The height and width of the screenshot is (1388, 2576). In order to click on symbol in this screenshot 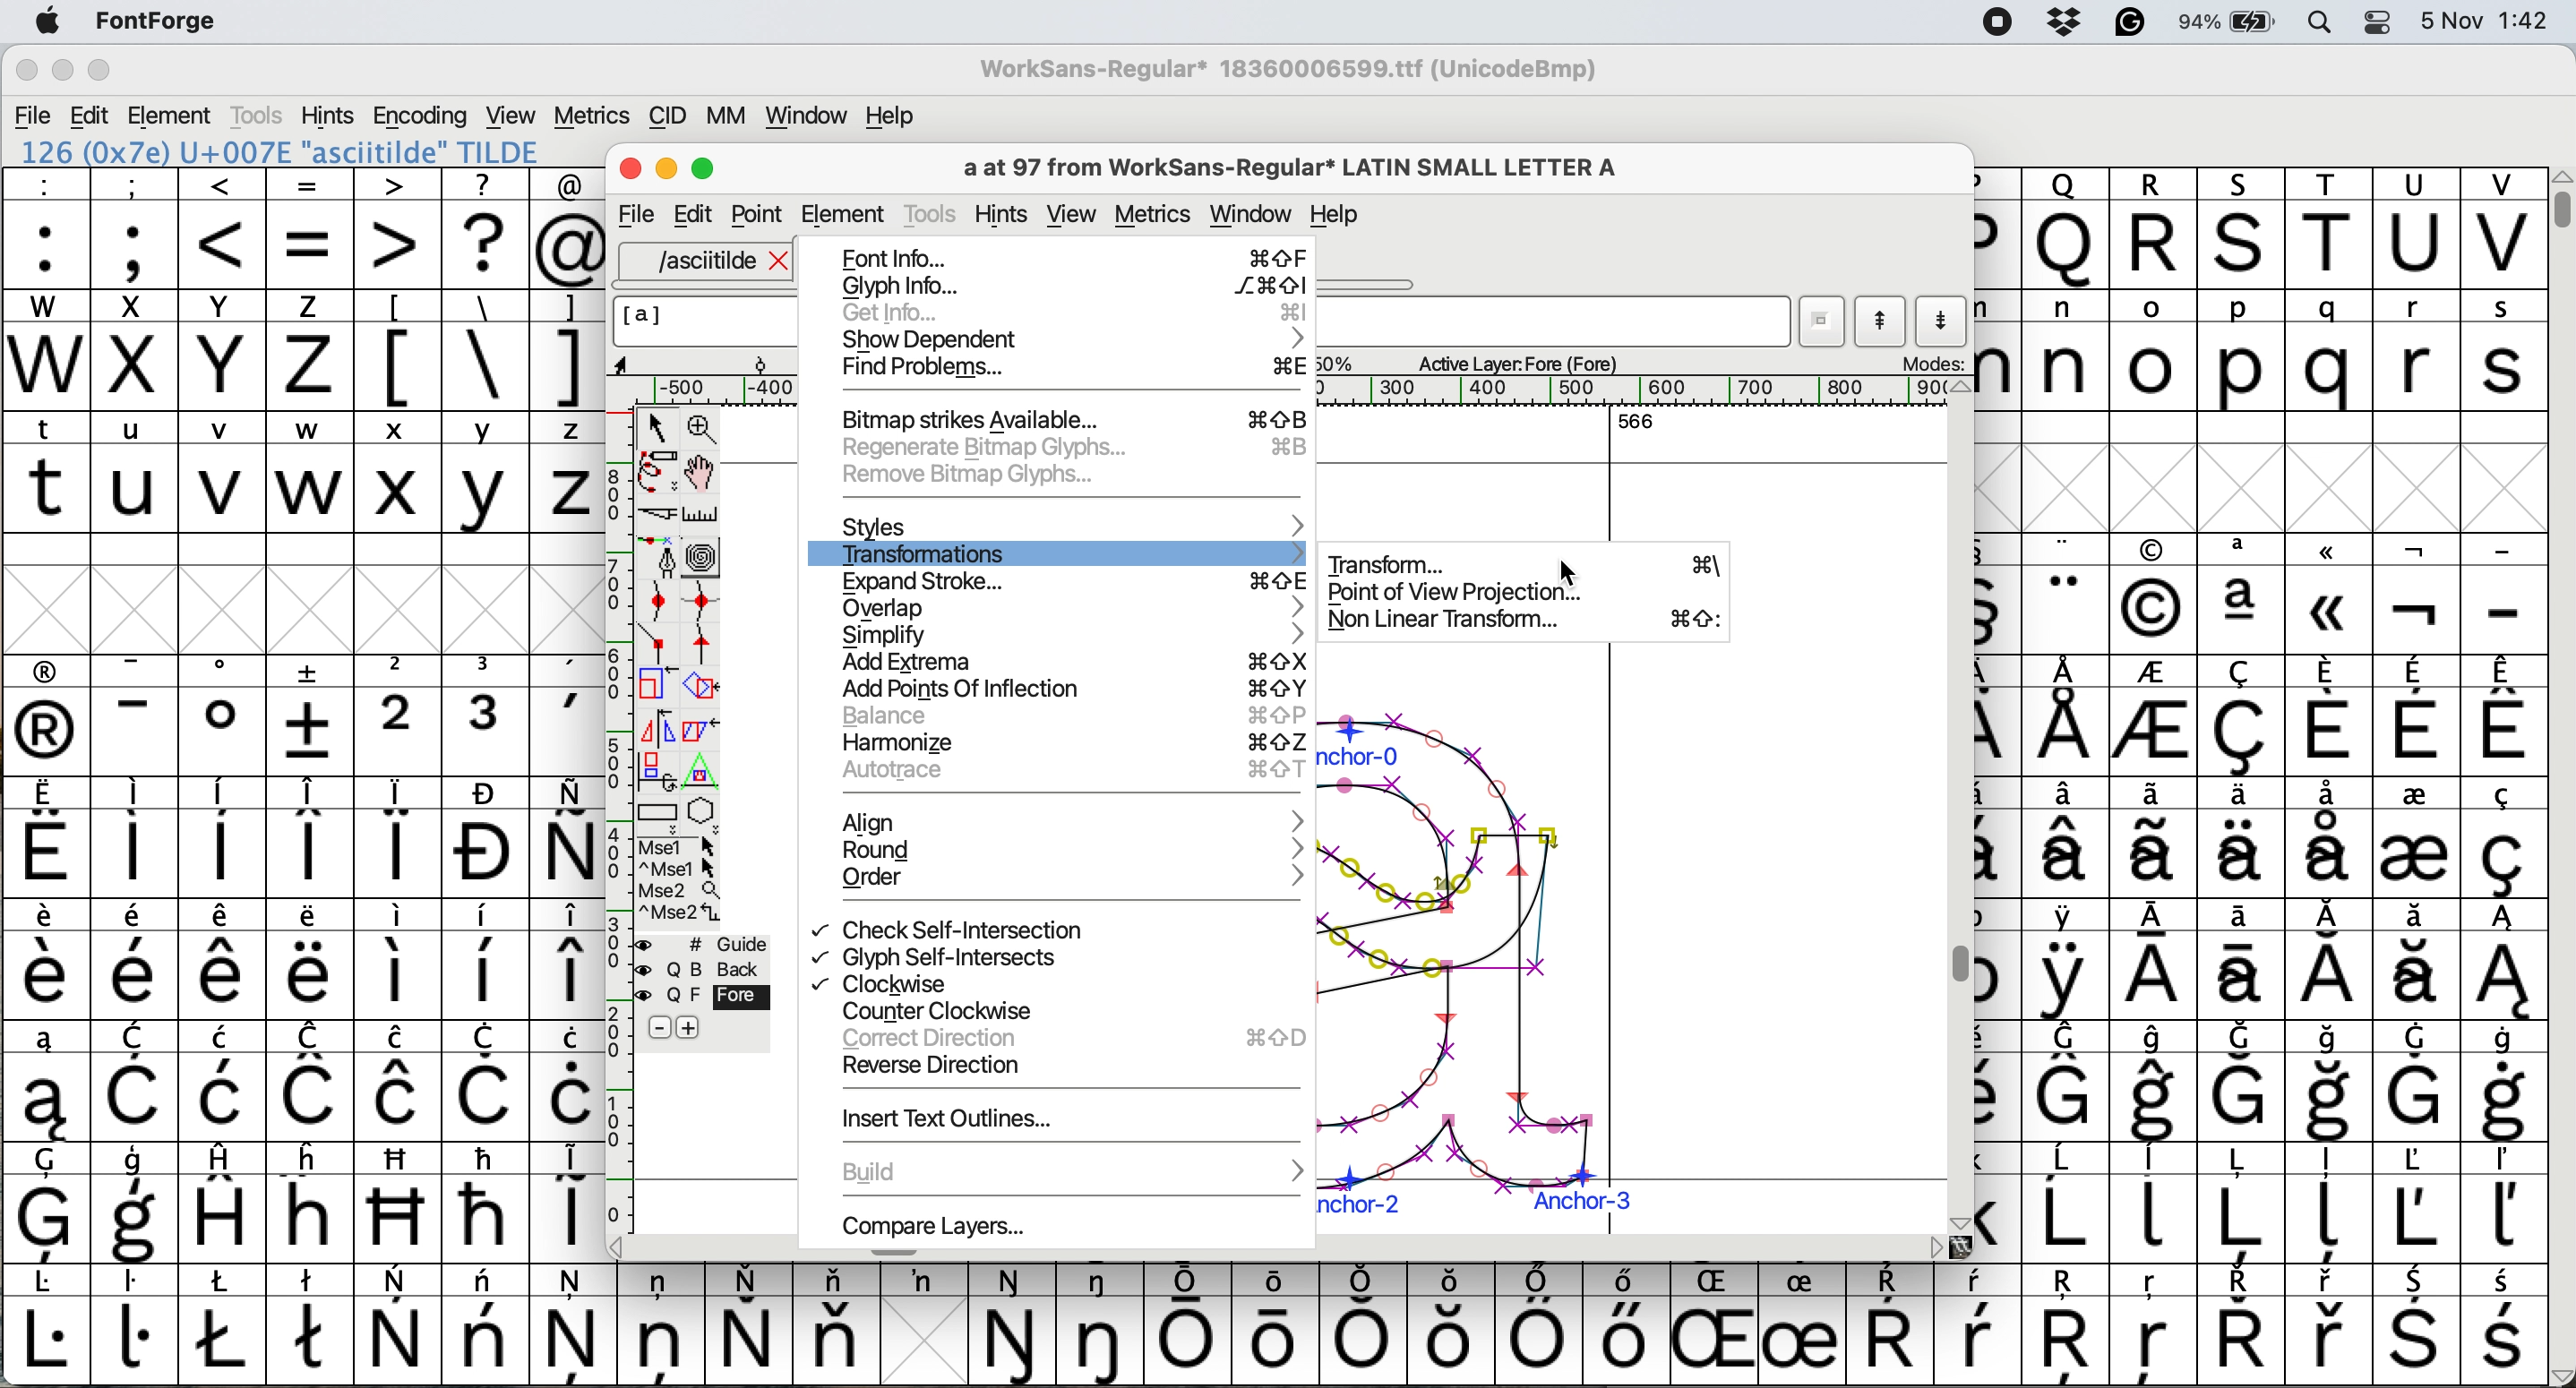, I will do `click(1978, 1325)`.